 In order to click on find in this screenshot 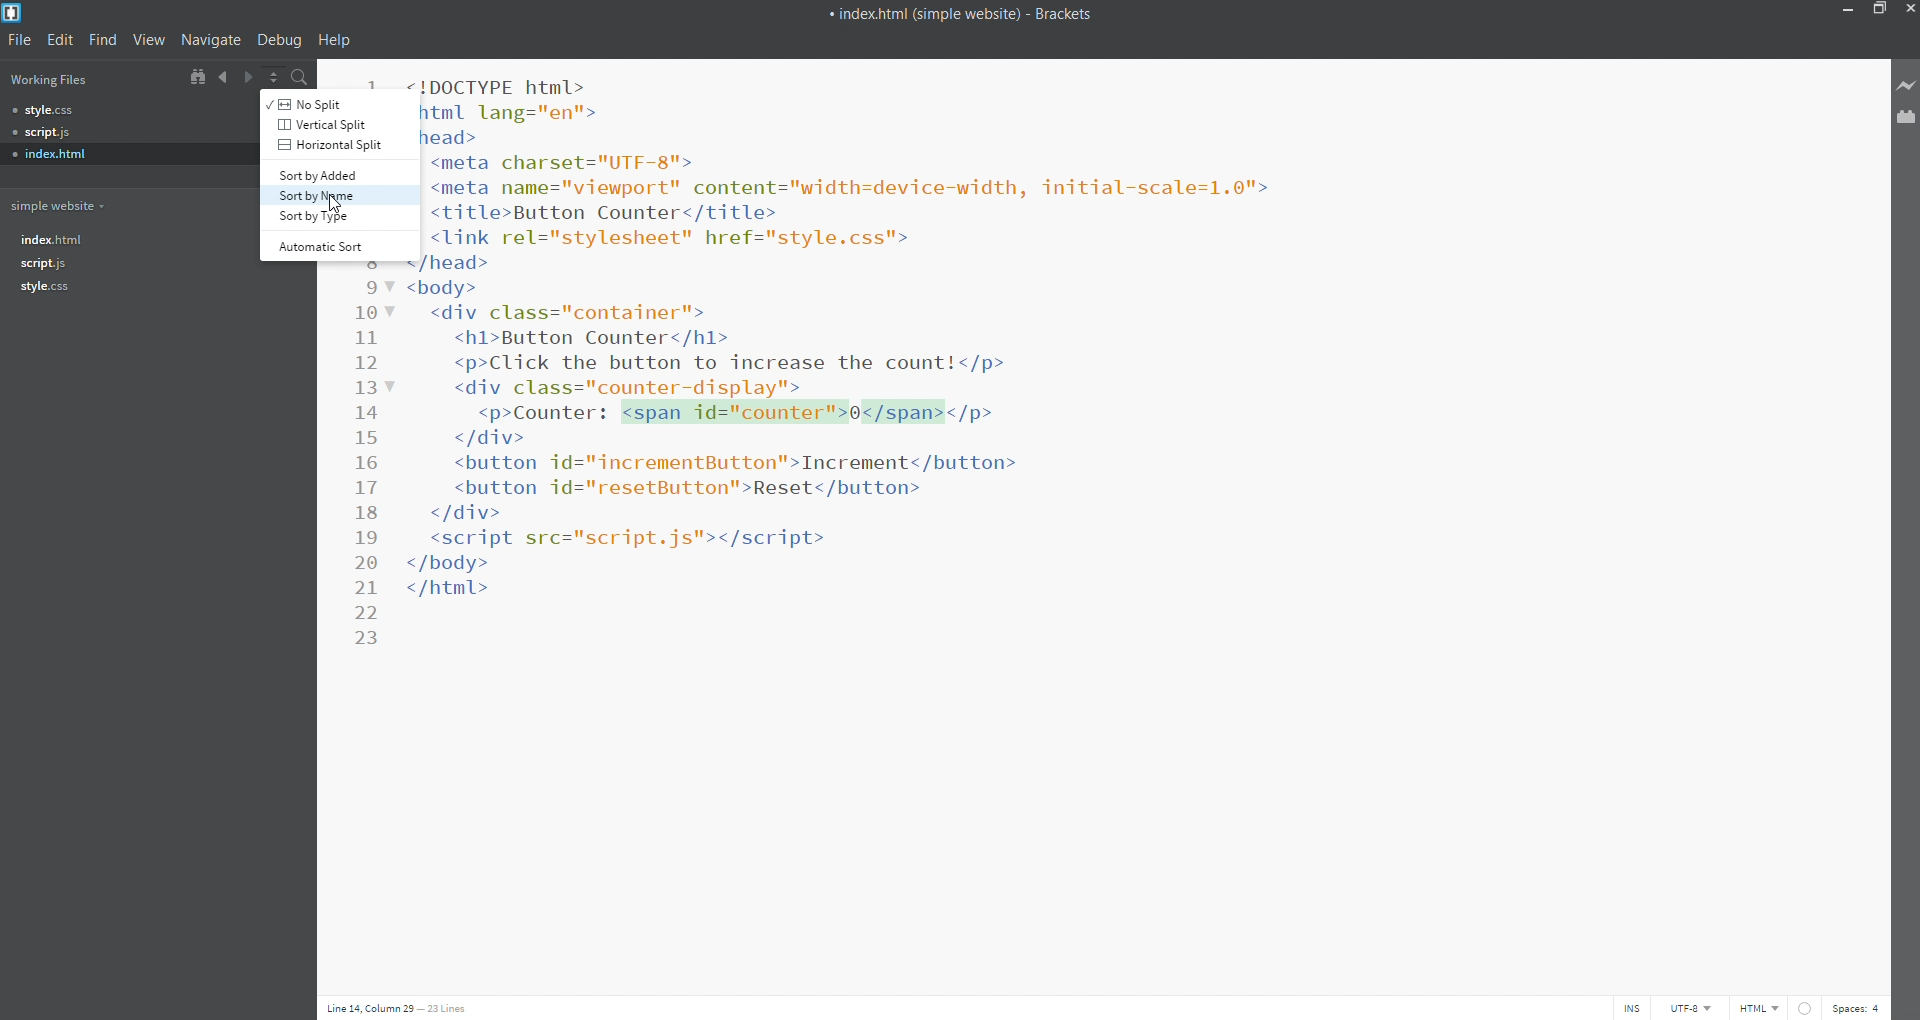, I will do `click(104, 38)`.